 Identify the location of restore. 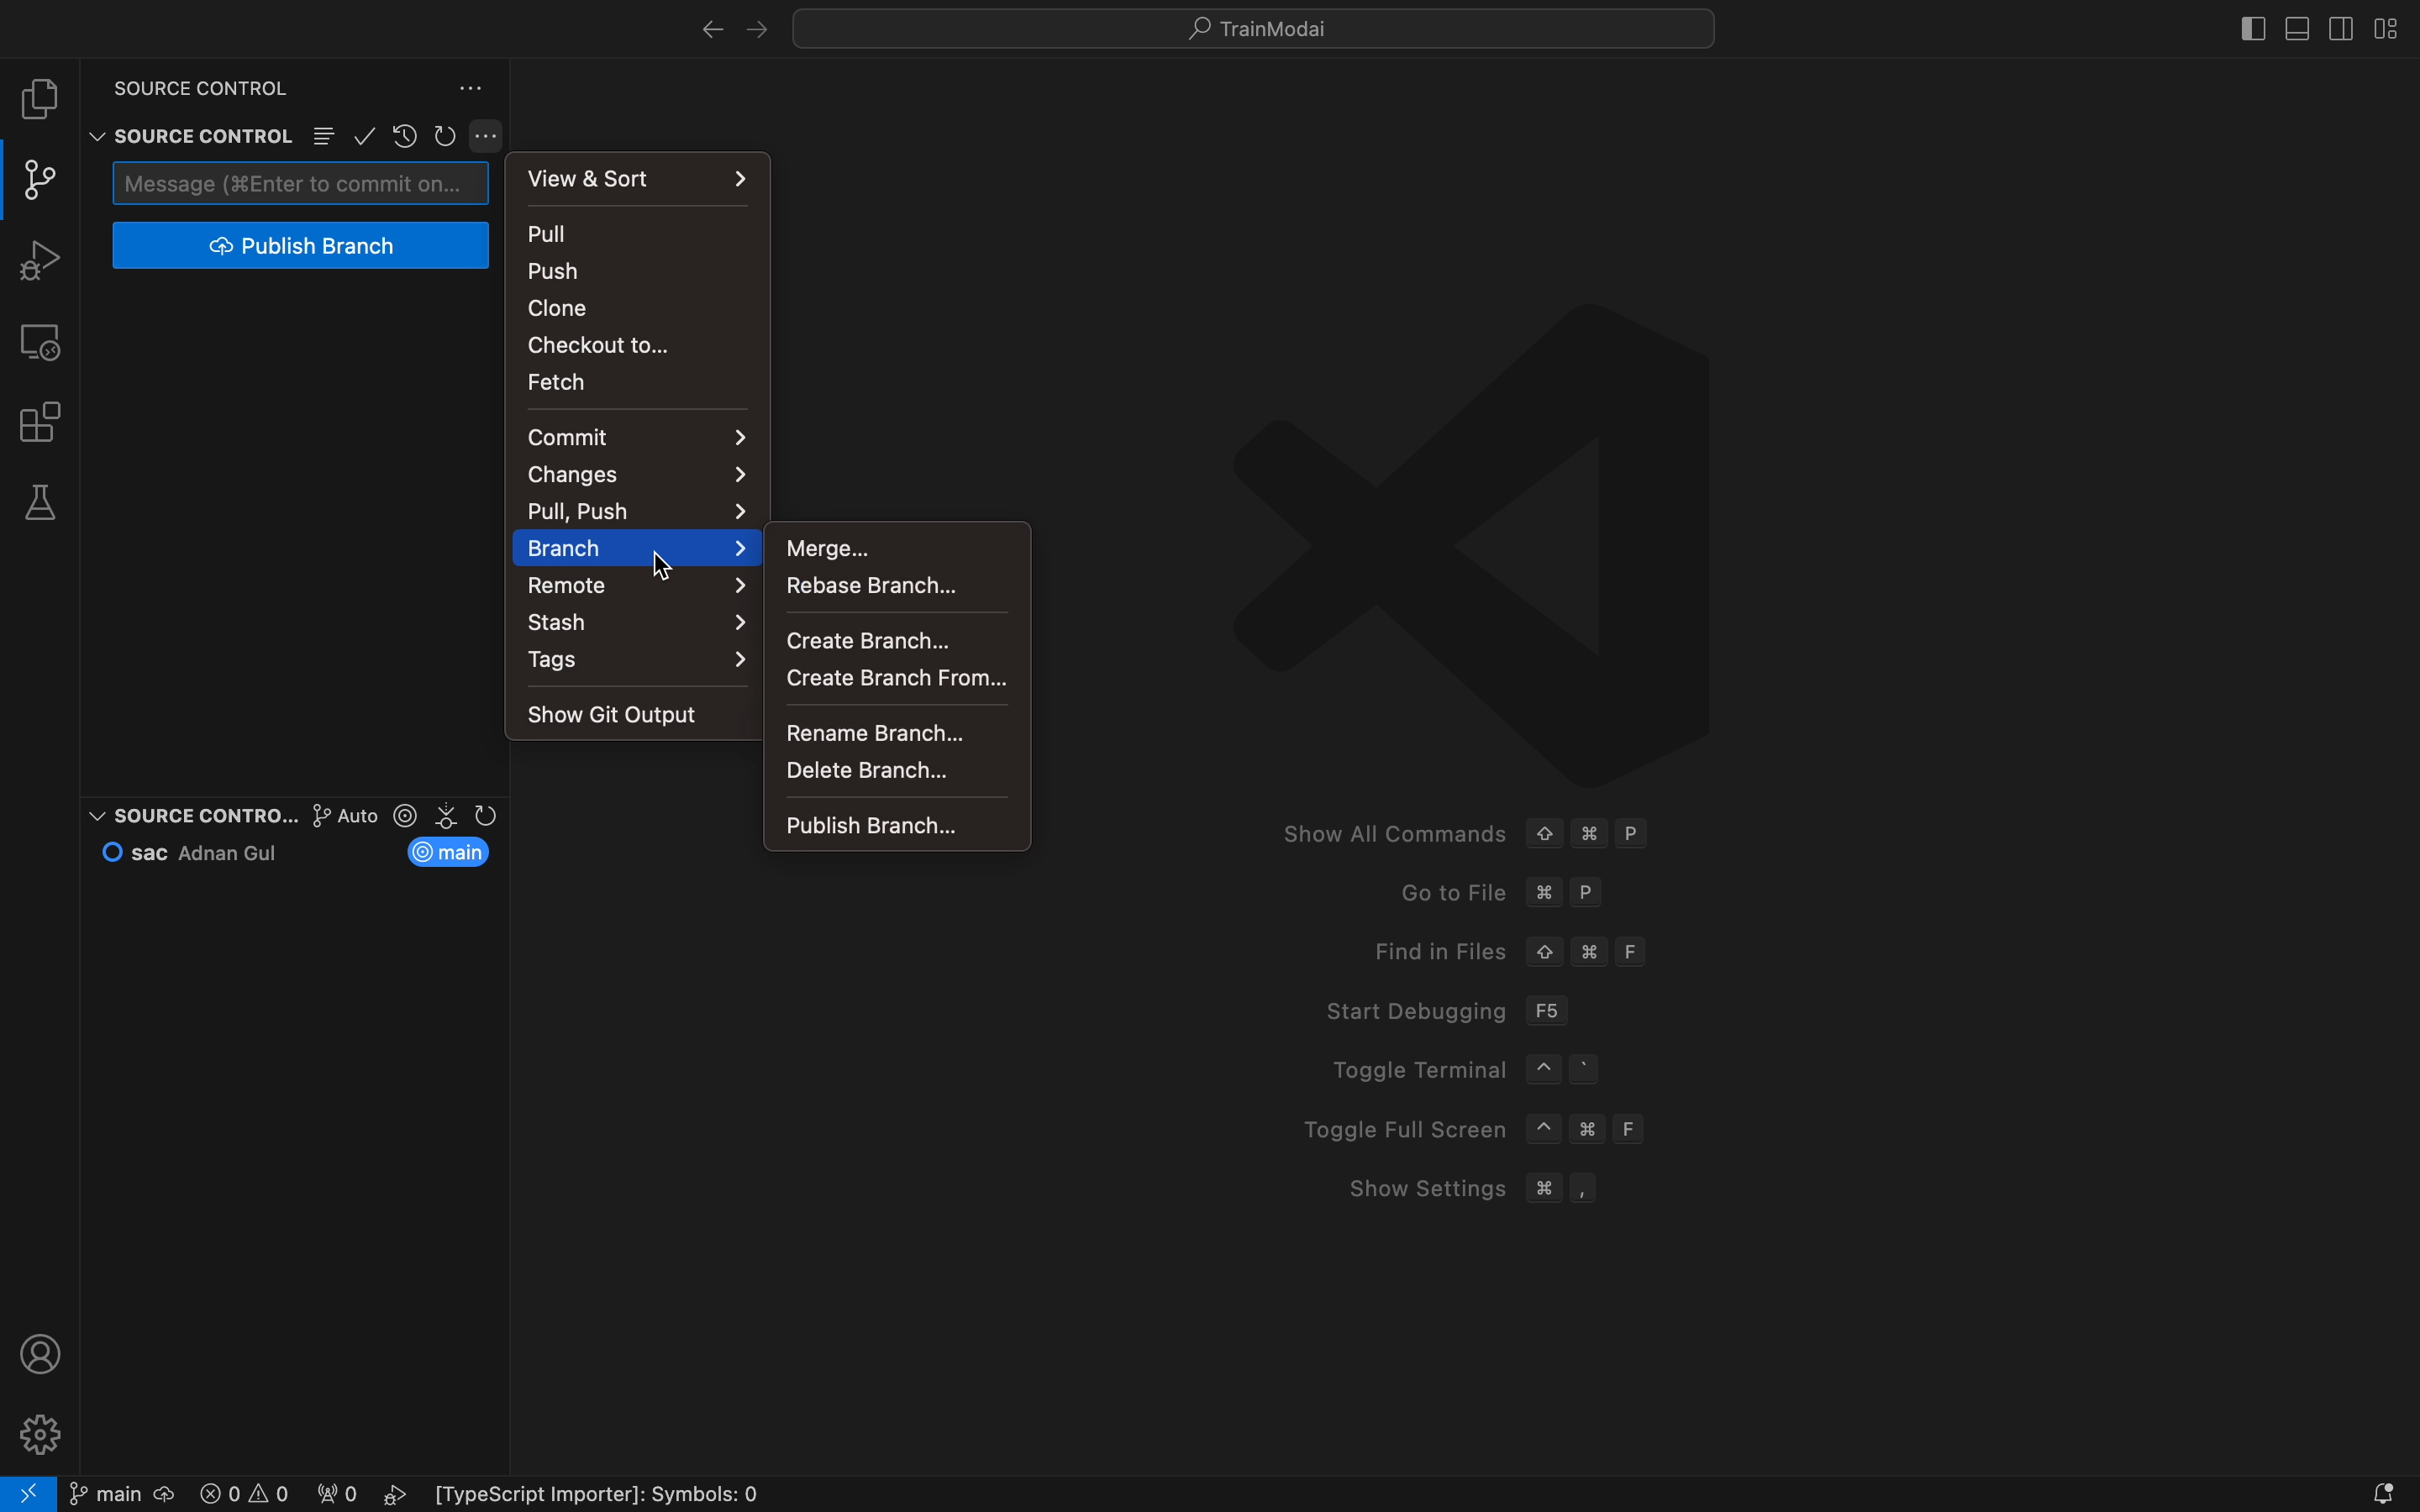
(404, 135).